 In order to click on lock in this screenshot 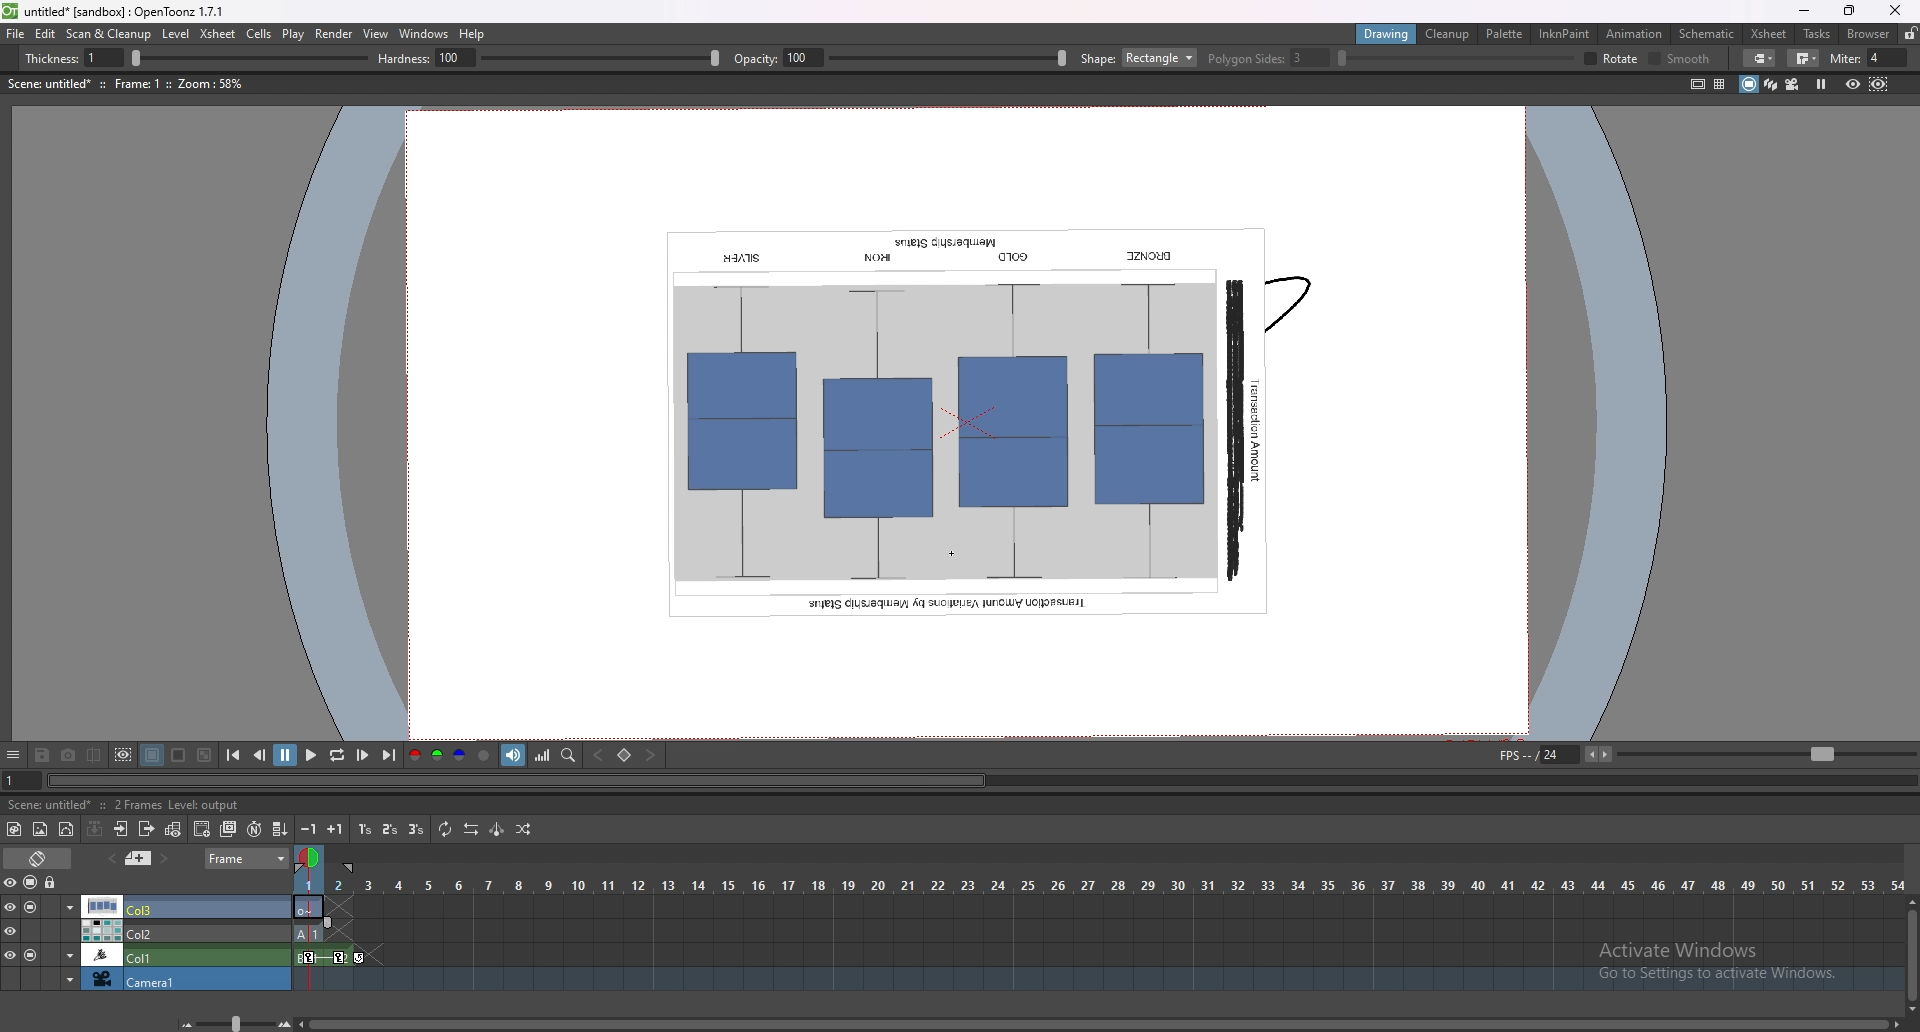, I will do `click(1910, 33)`.